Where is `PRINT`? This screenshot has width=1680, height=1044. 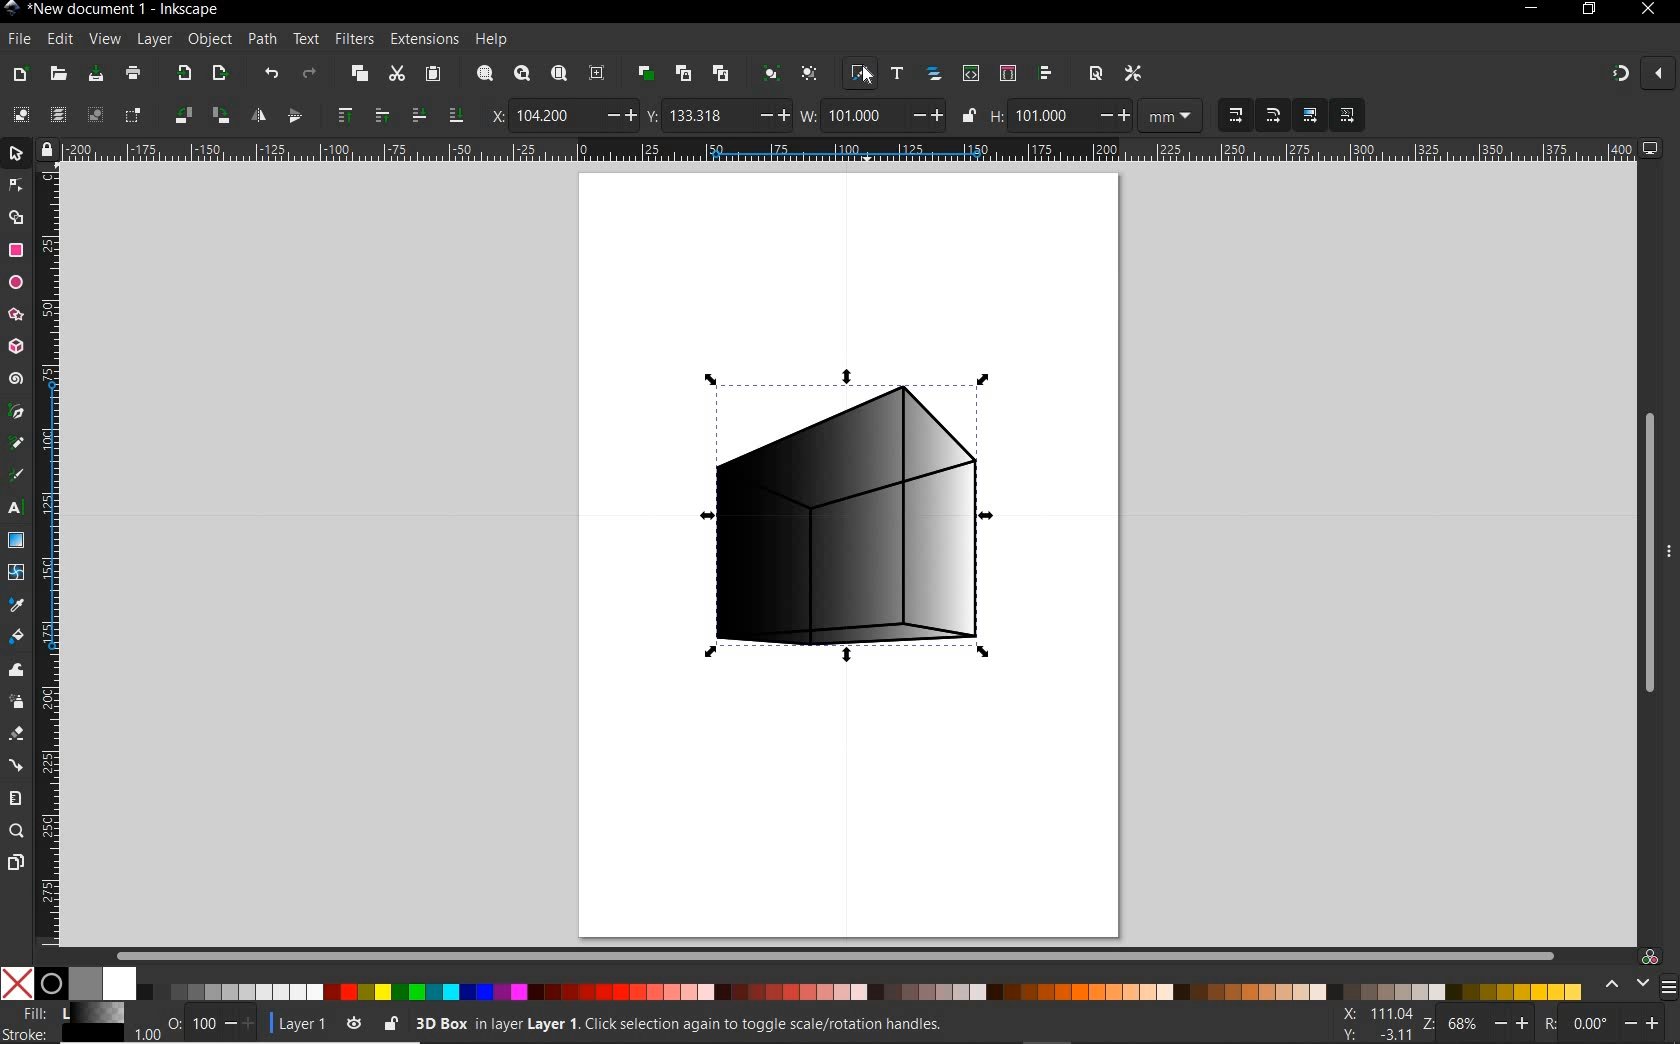 PRINT is located at coordinates (134, 72).